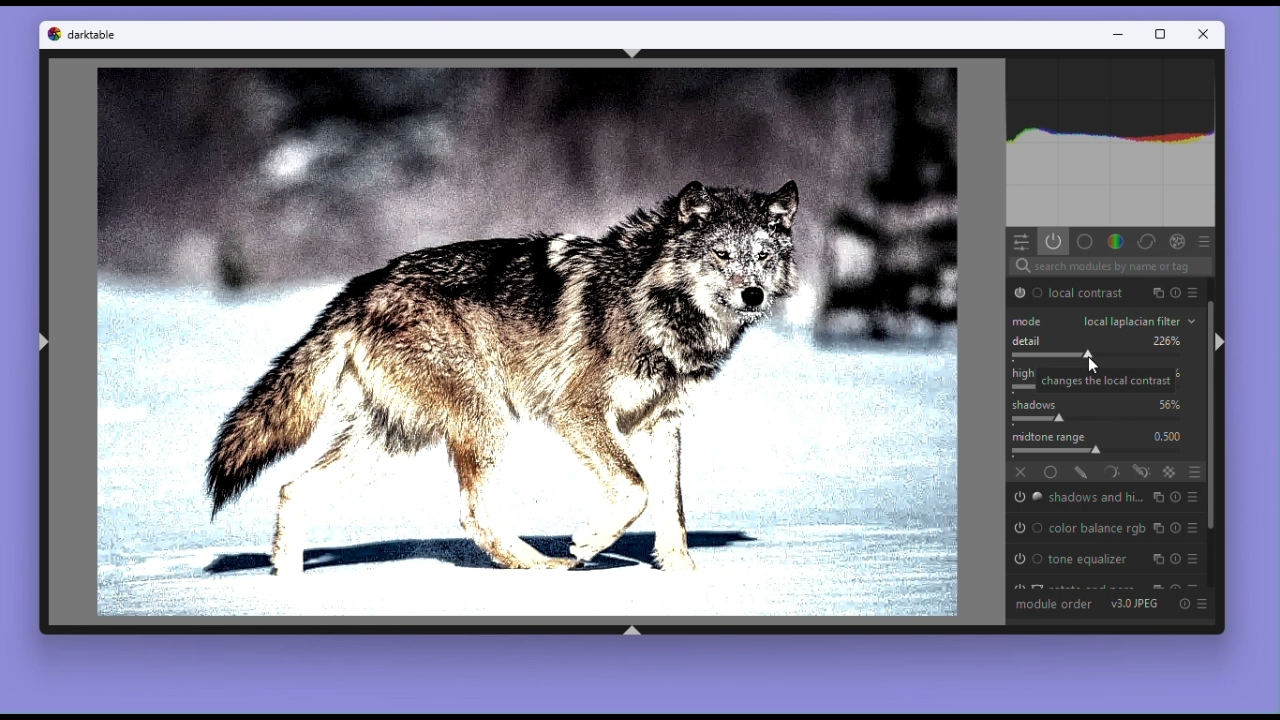 The width and height of the screenshot is (1280, 720). I want to click on Uniformly, so click(1052, 473).